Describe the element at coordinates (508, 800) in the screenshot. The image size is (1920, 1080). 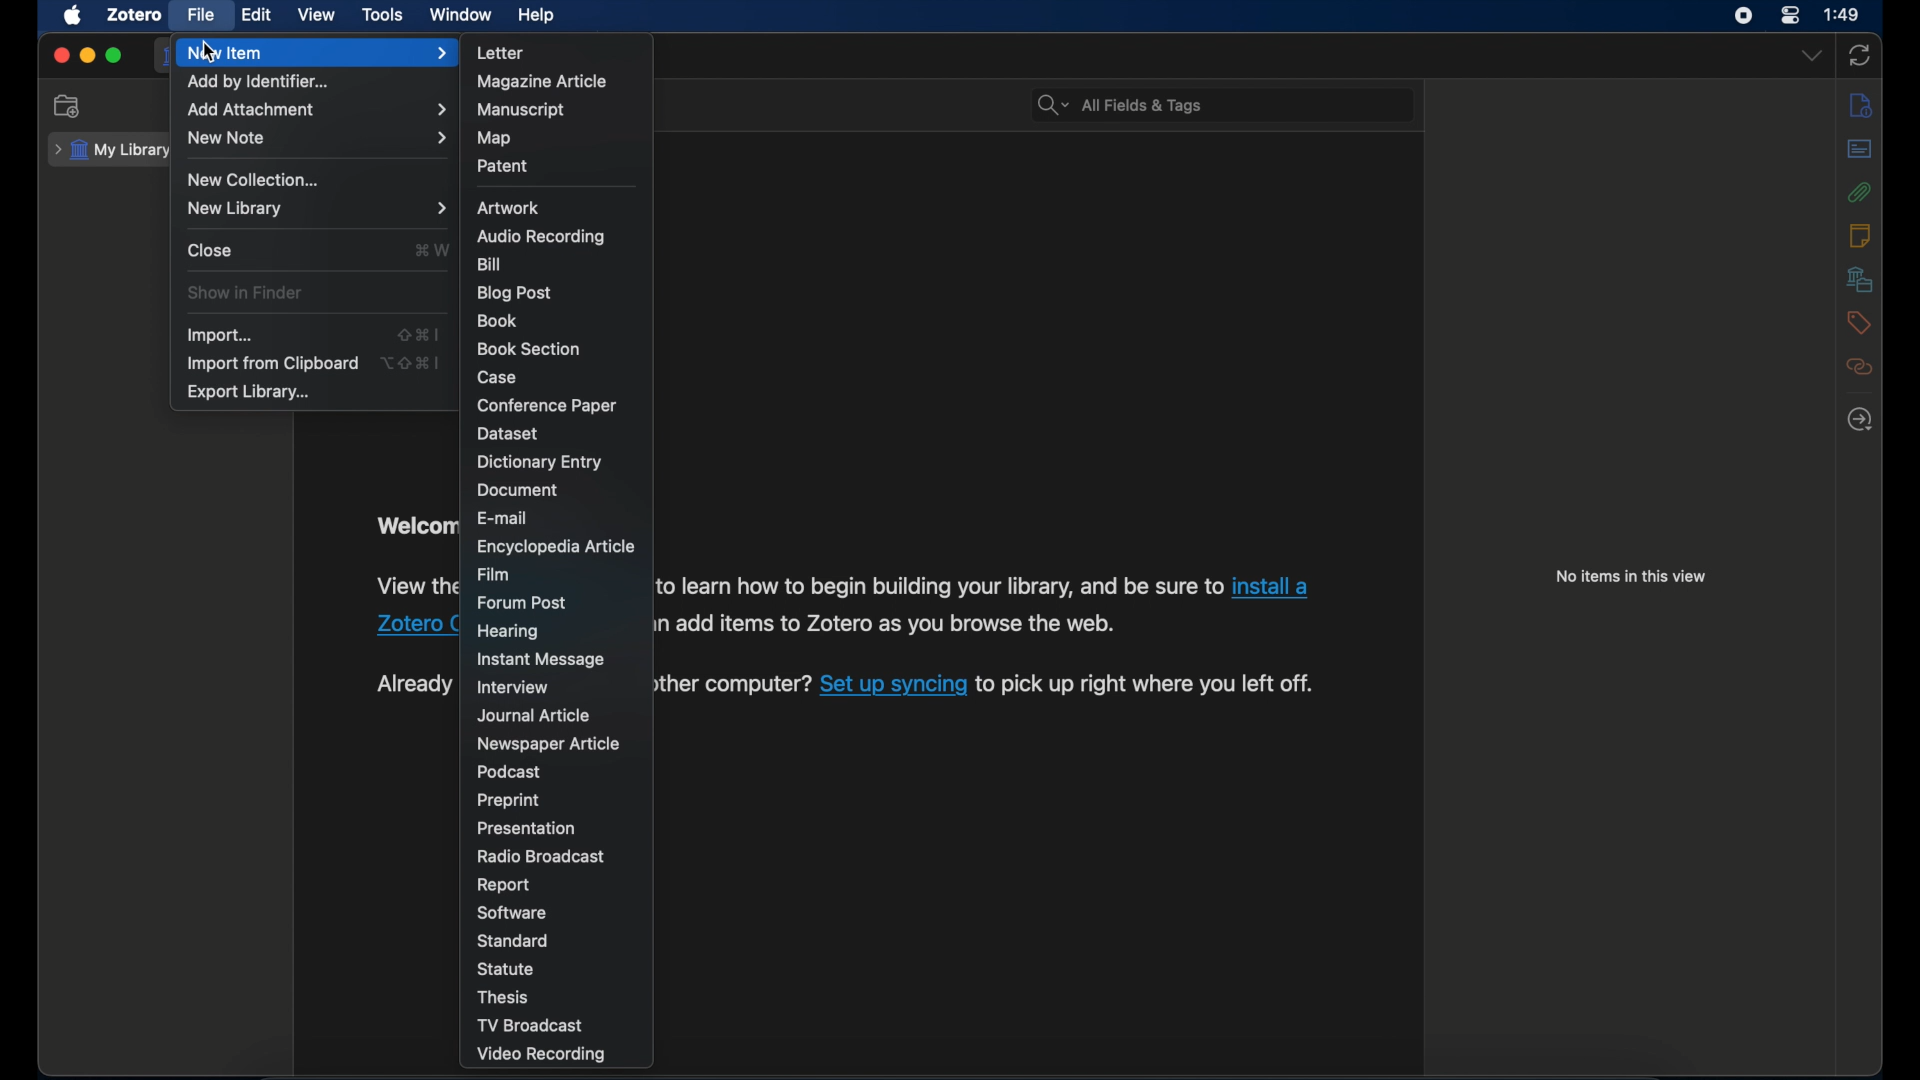
I see `preprint` at that location.